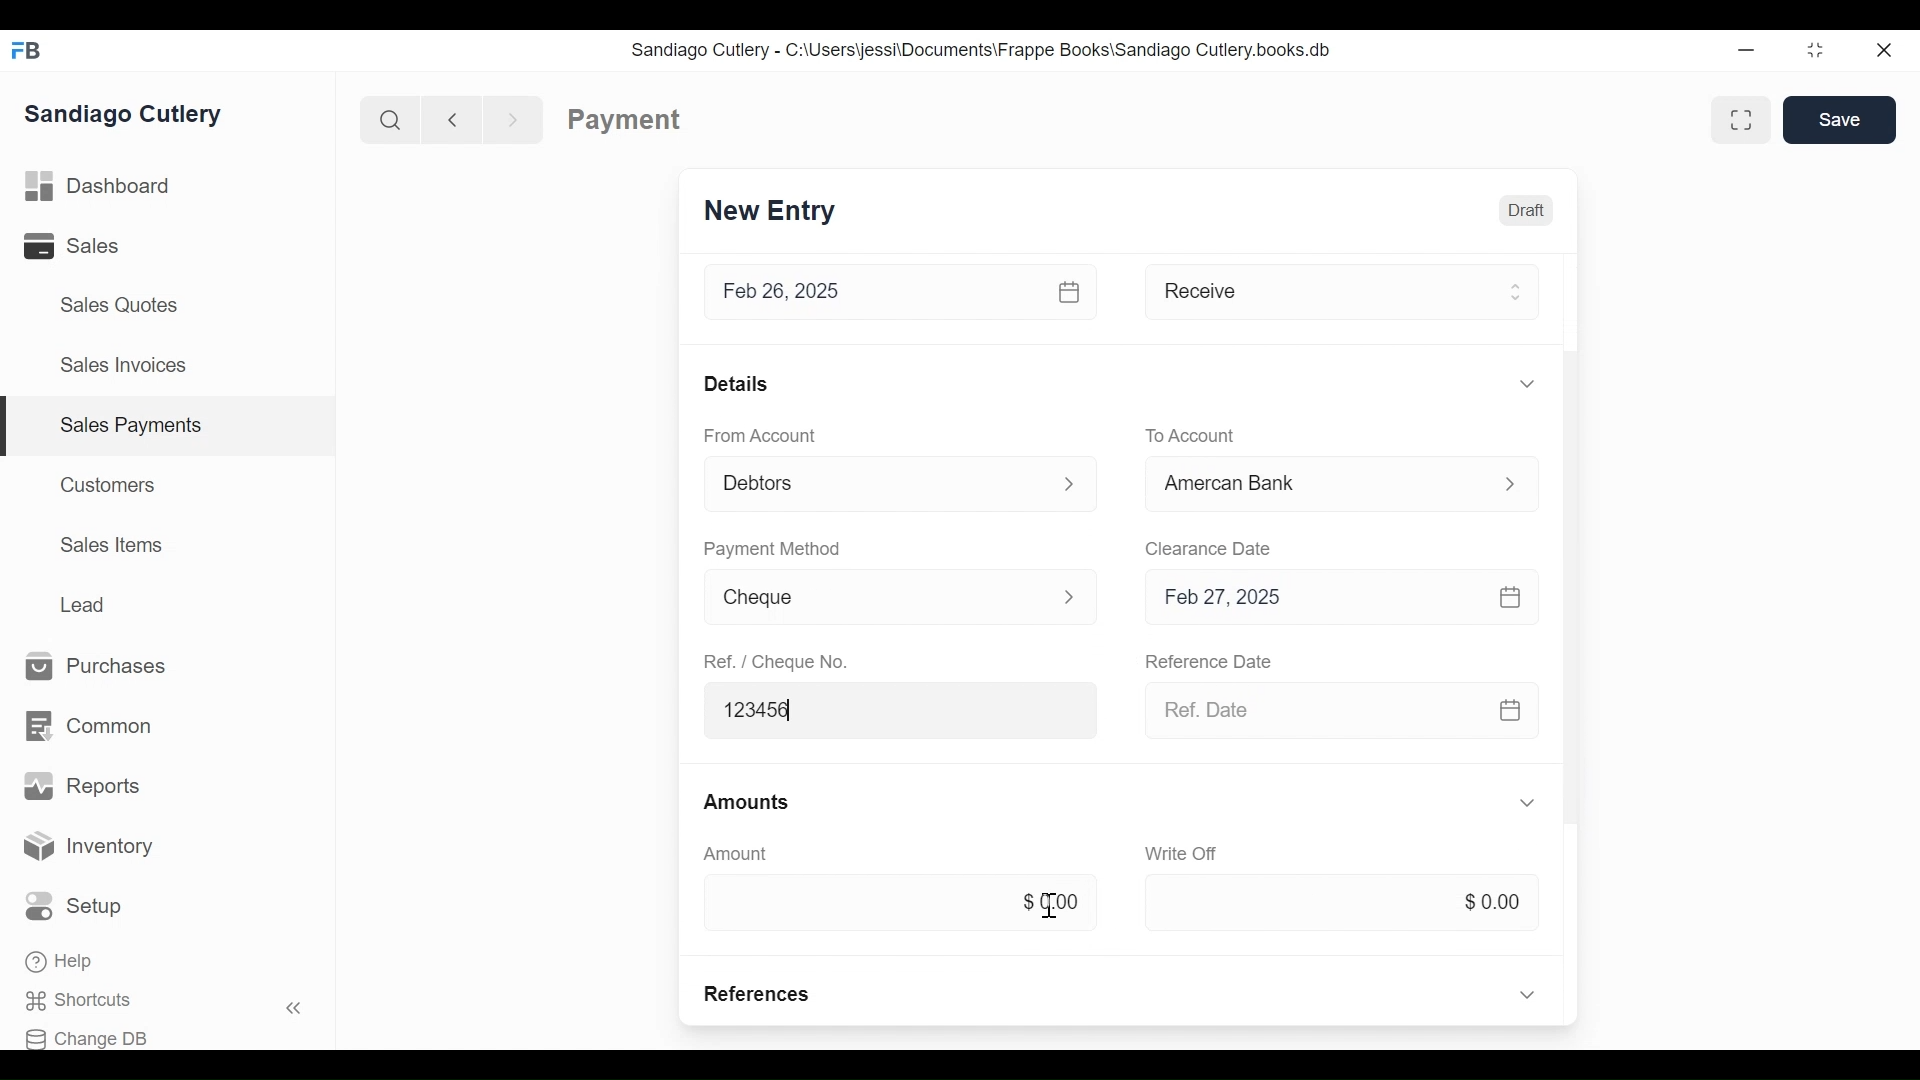 This screenshot has width=1920, height=1080. I want to click on Expand, so click(1070, 595).